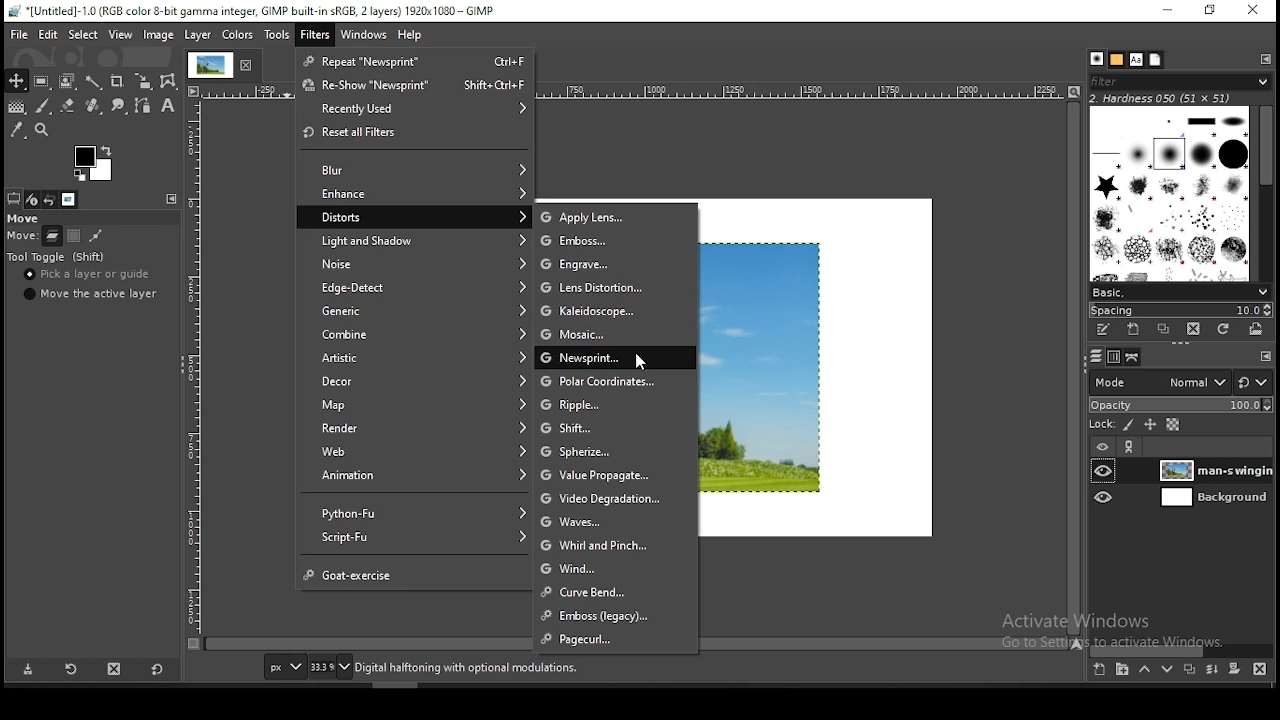 This screenshot has width=1280, height=720. What do you see at coordinates (418, 475) in the screenshot?
I see `animation` at bounding box center [418, 475].